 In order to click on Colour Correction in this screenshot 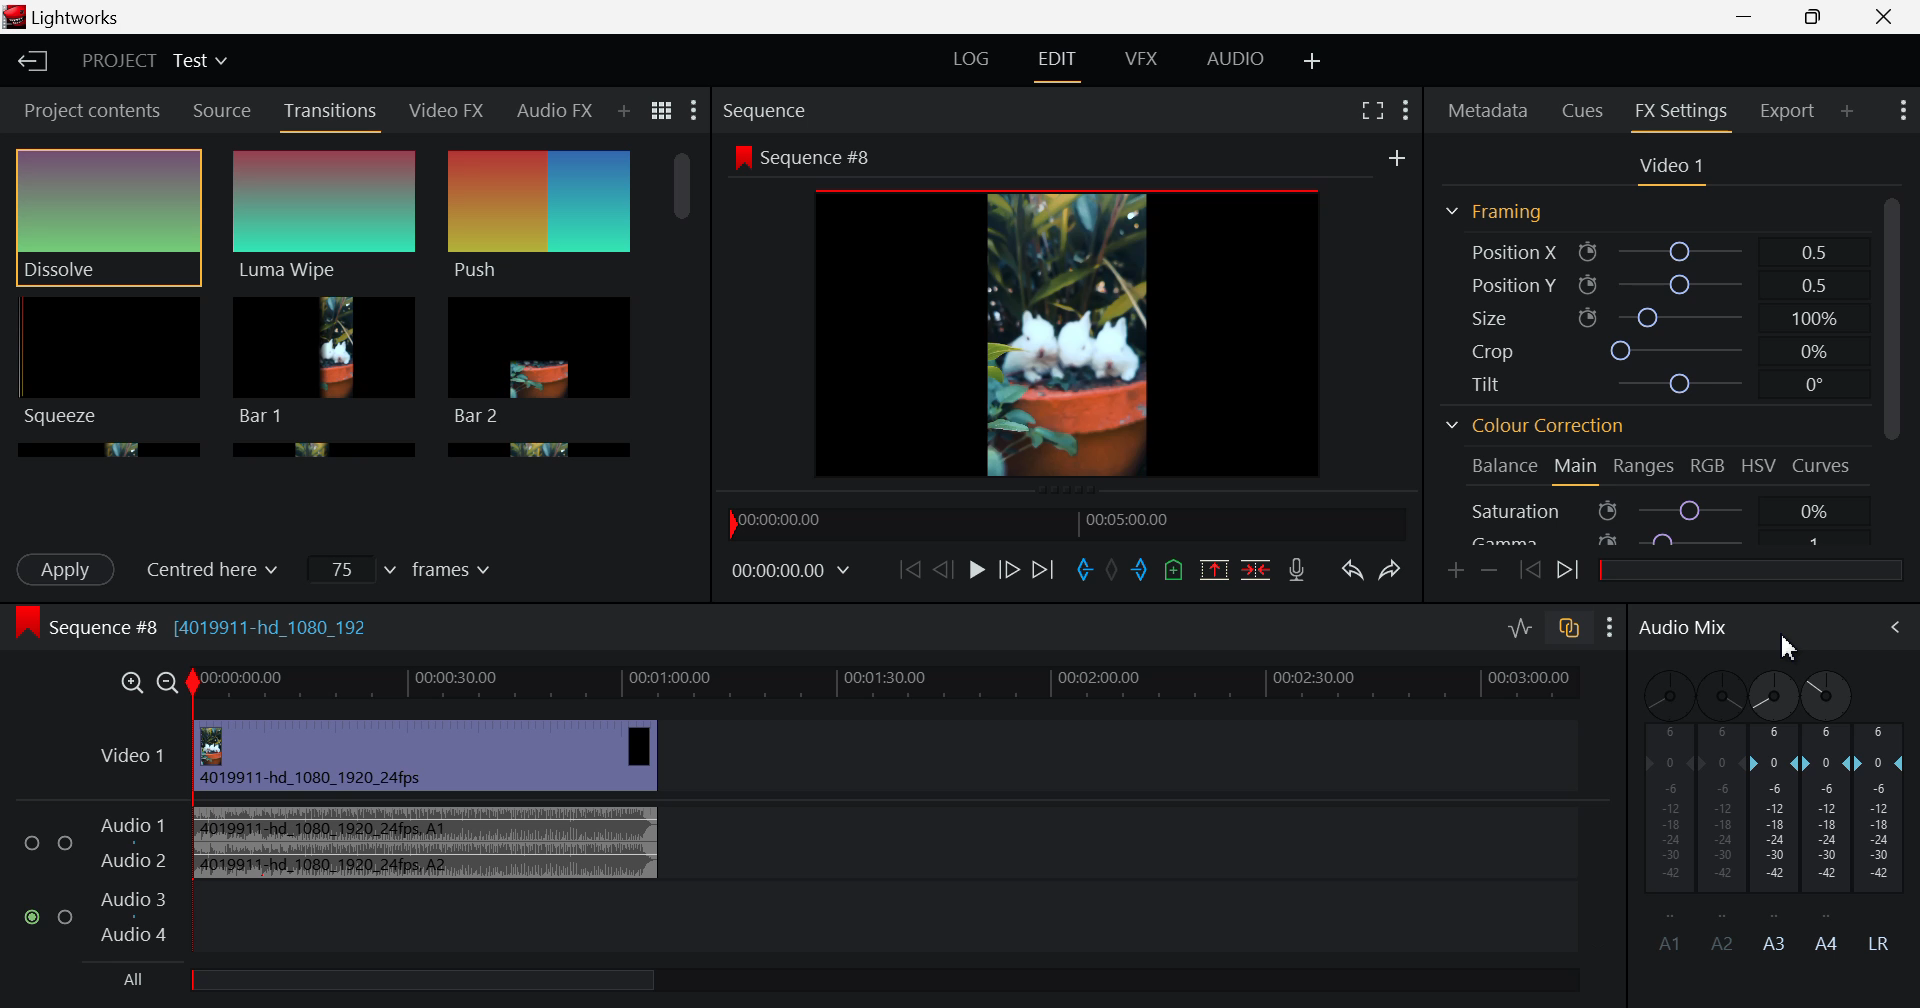, I will do `click(1541, 424)`.